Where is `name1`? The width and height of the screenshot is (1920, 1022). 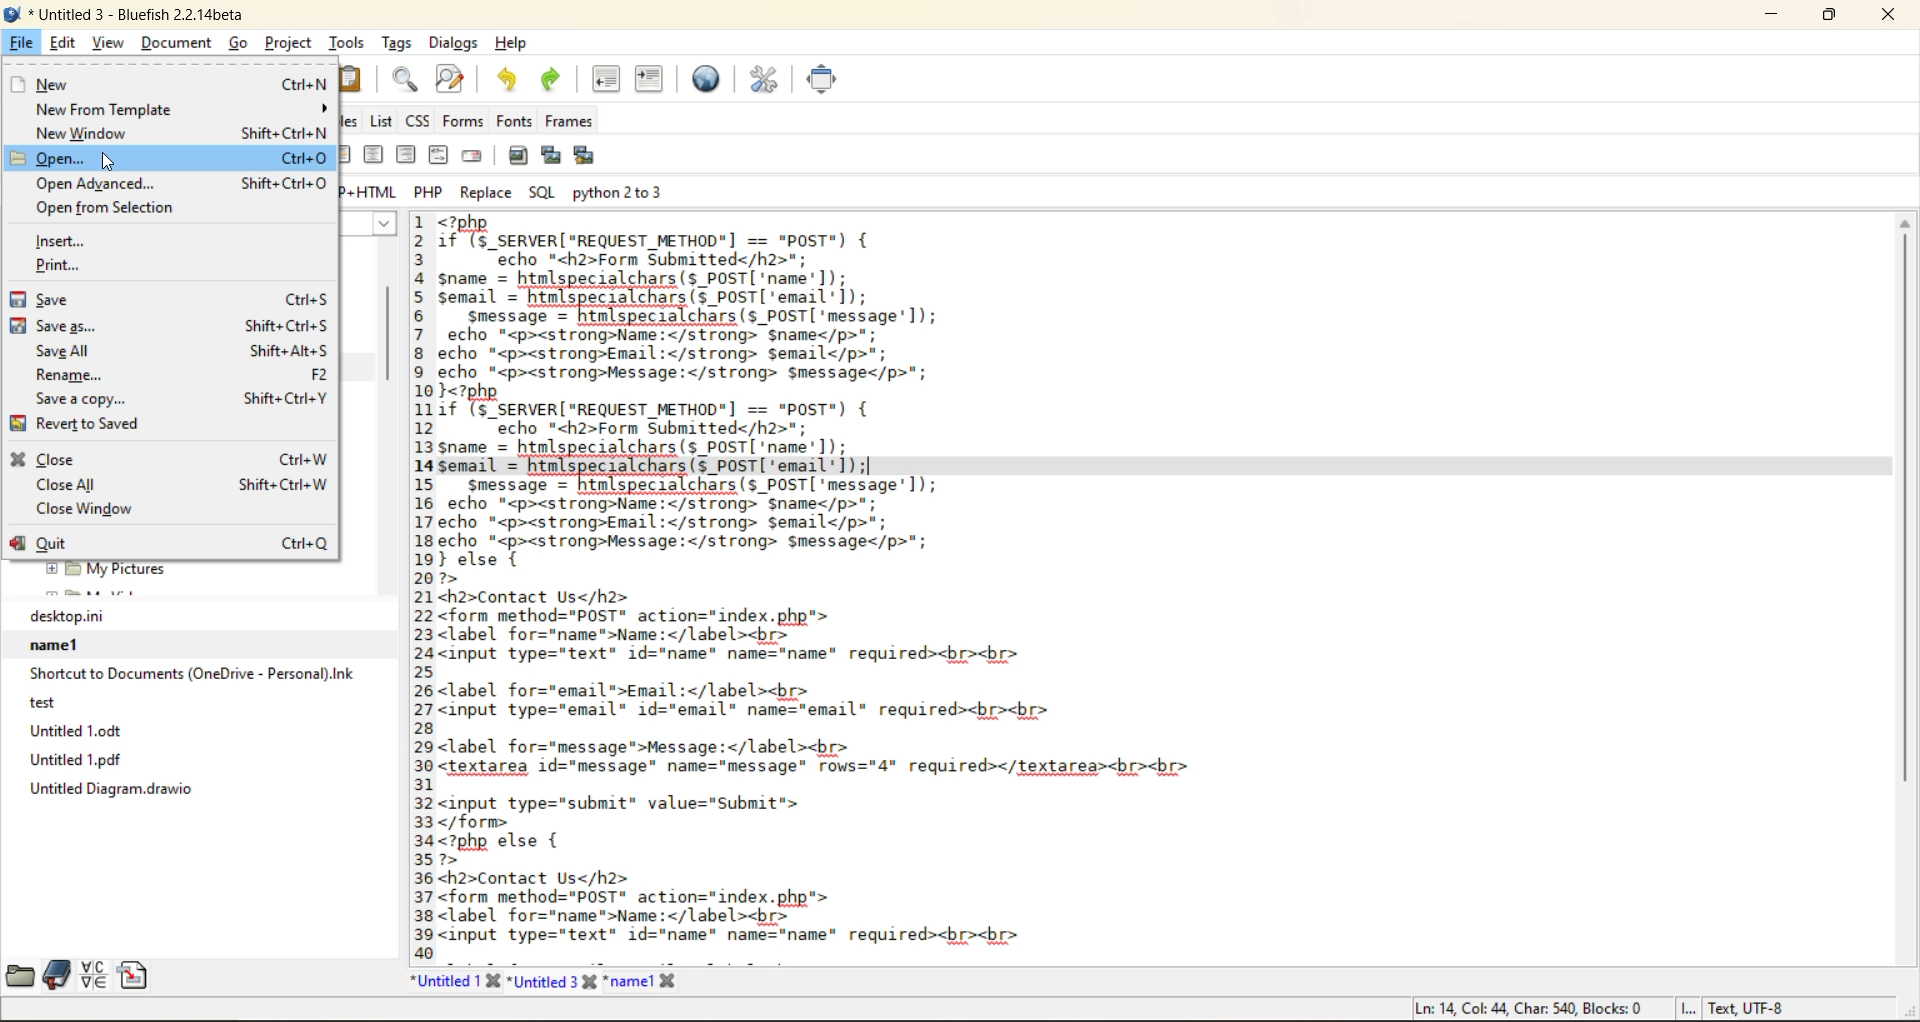
name1 is located at coordinates (194, 644).